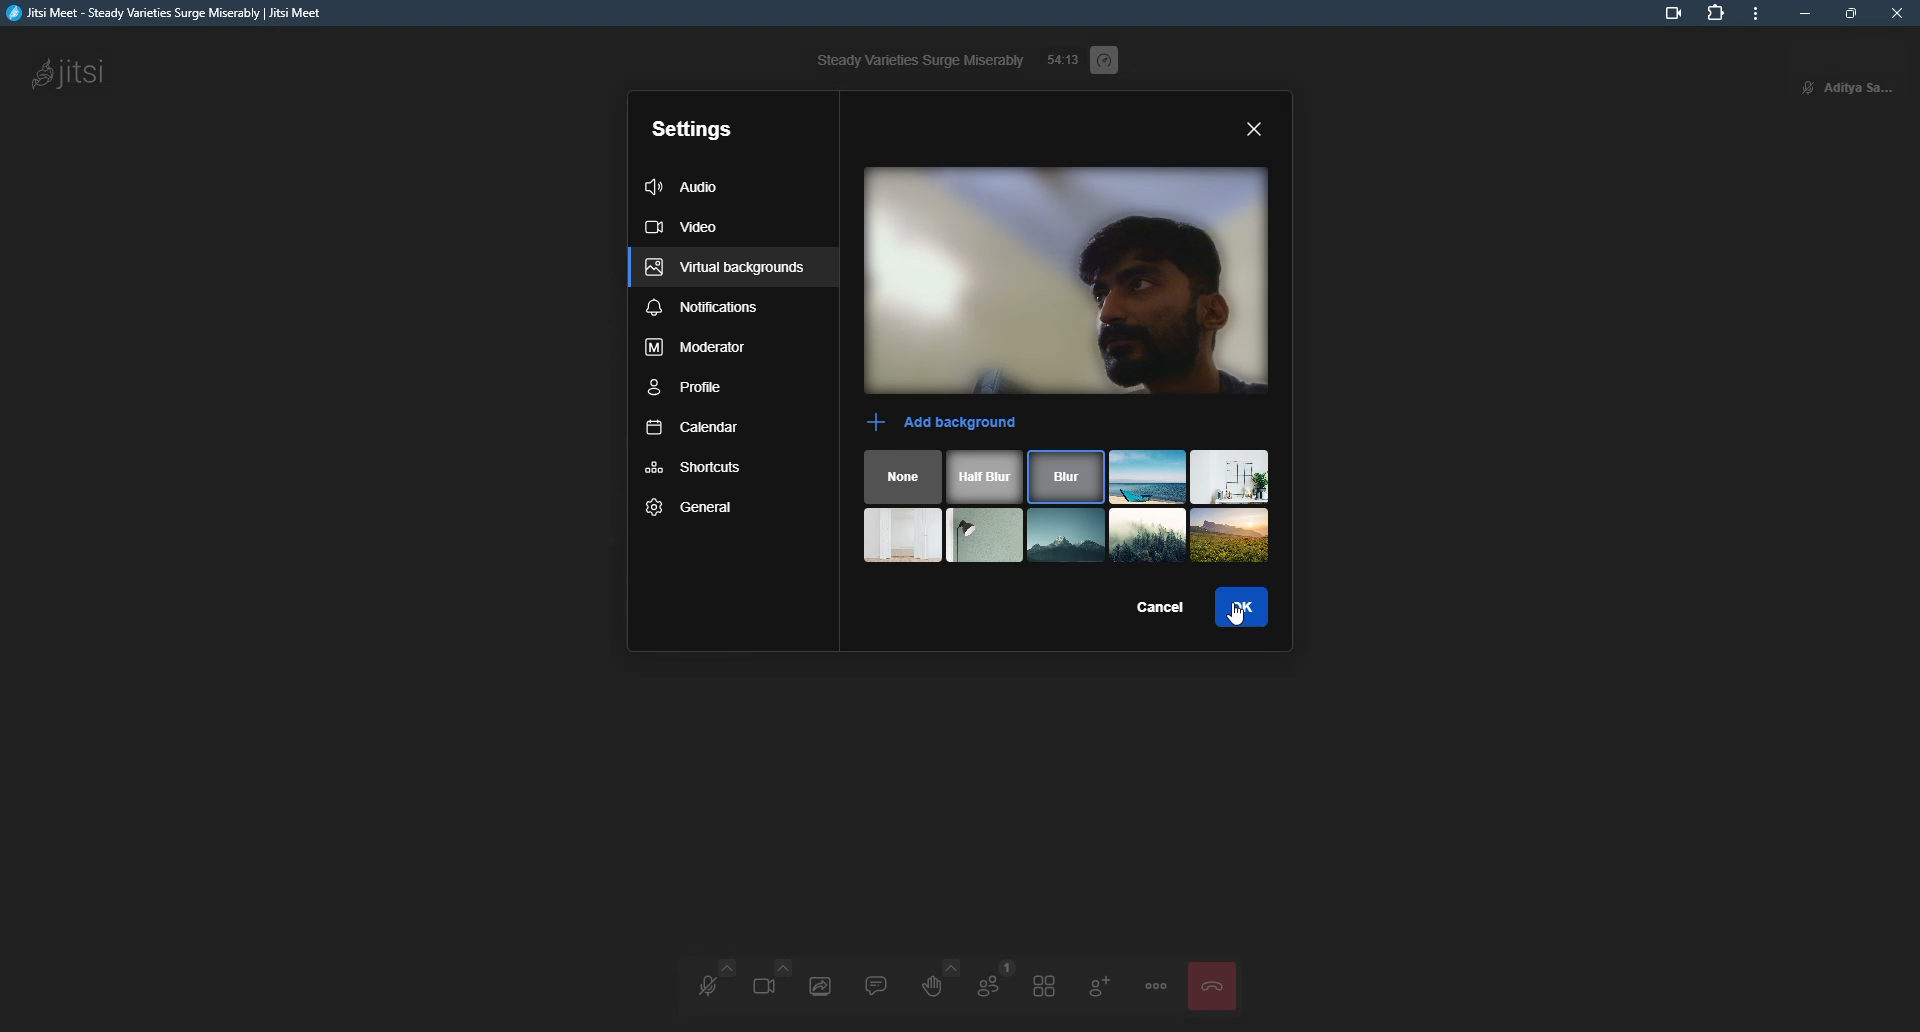  What do you see at coordinates (987, 534) in the screenshot?
I see `scenery` at bounding box center [987, 534].